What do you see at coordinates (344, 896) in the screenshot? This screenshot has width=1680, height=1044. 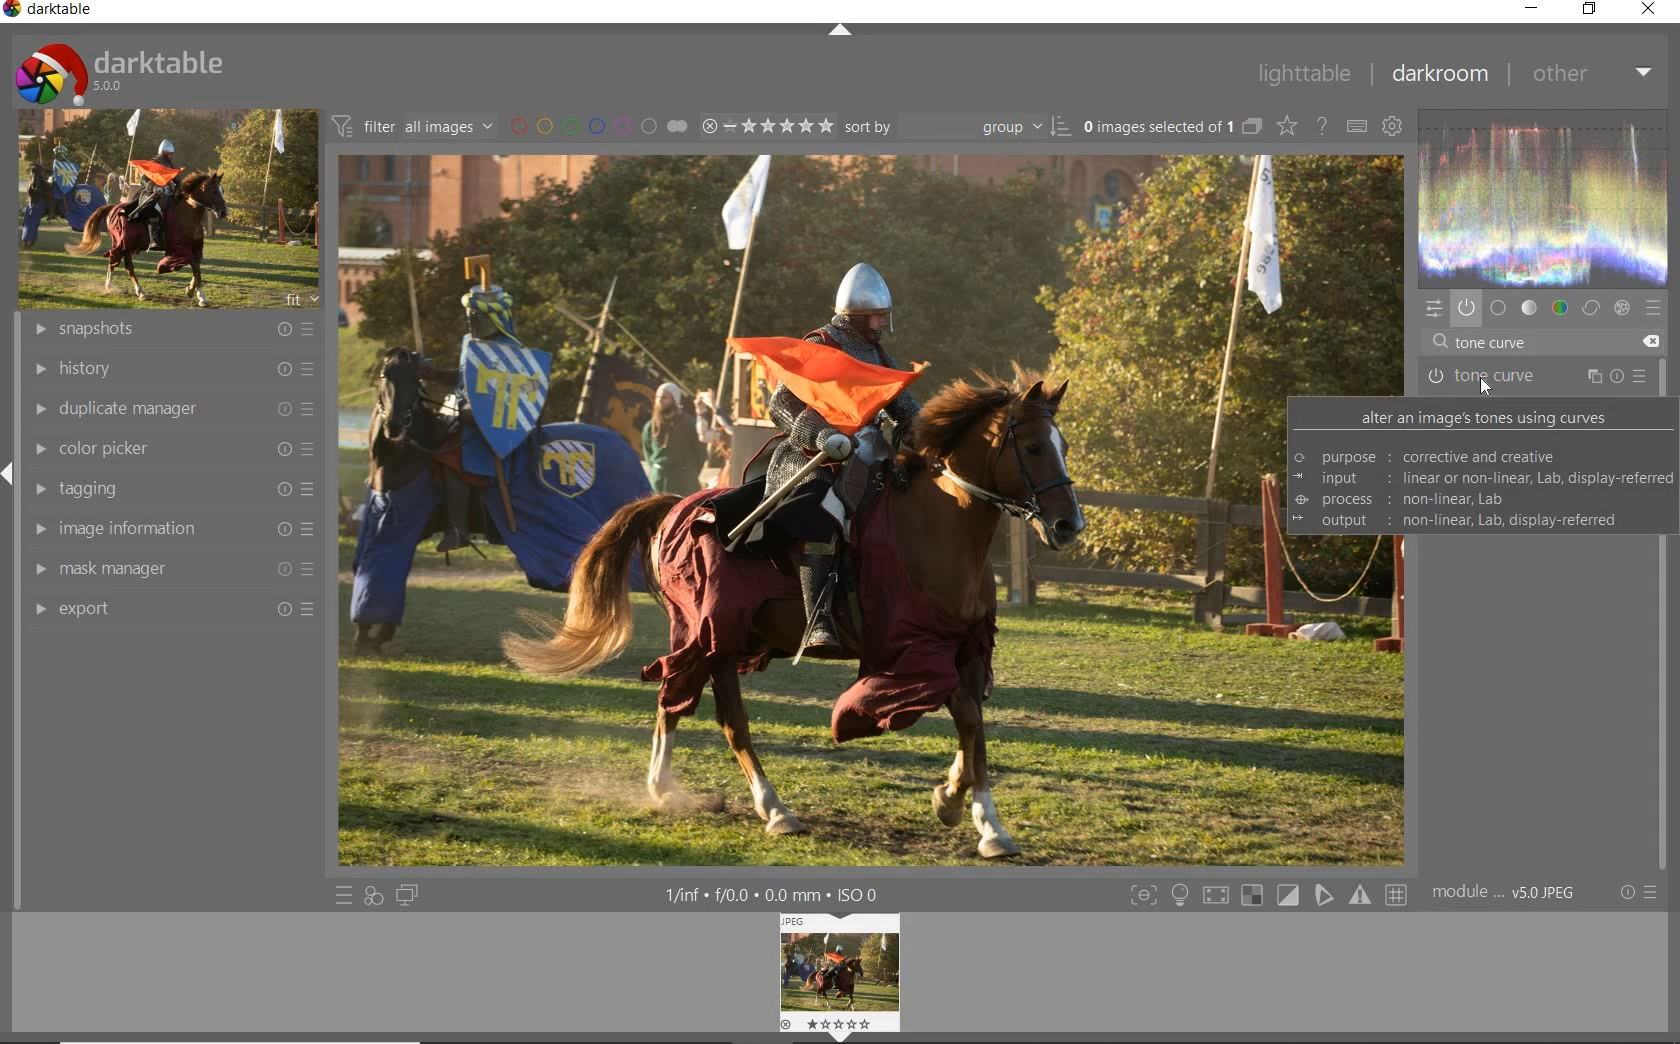 I see `quick access to presets` at bounding box center [344, 896].